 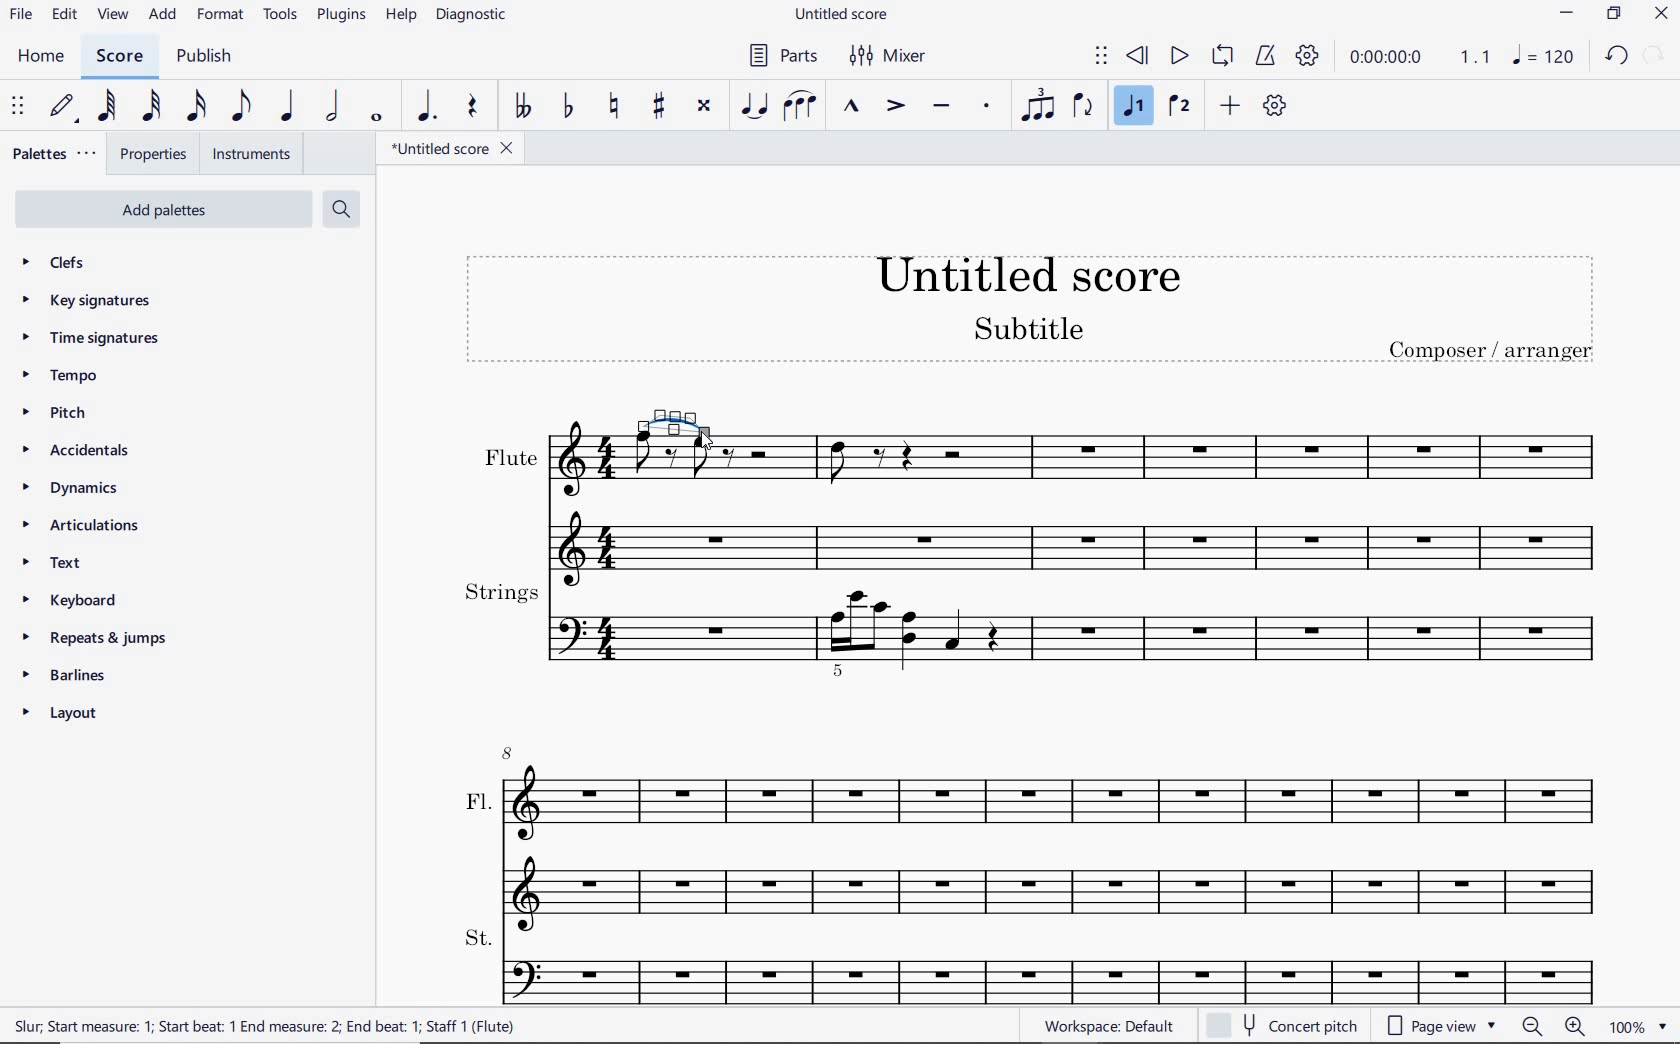 I want to click on minimize, so click(x=1568, y=16).